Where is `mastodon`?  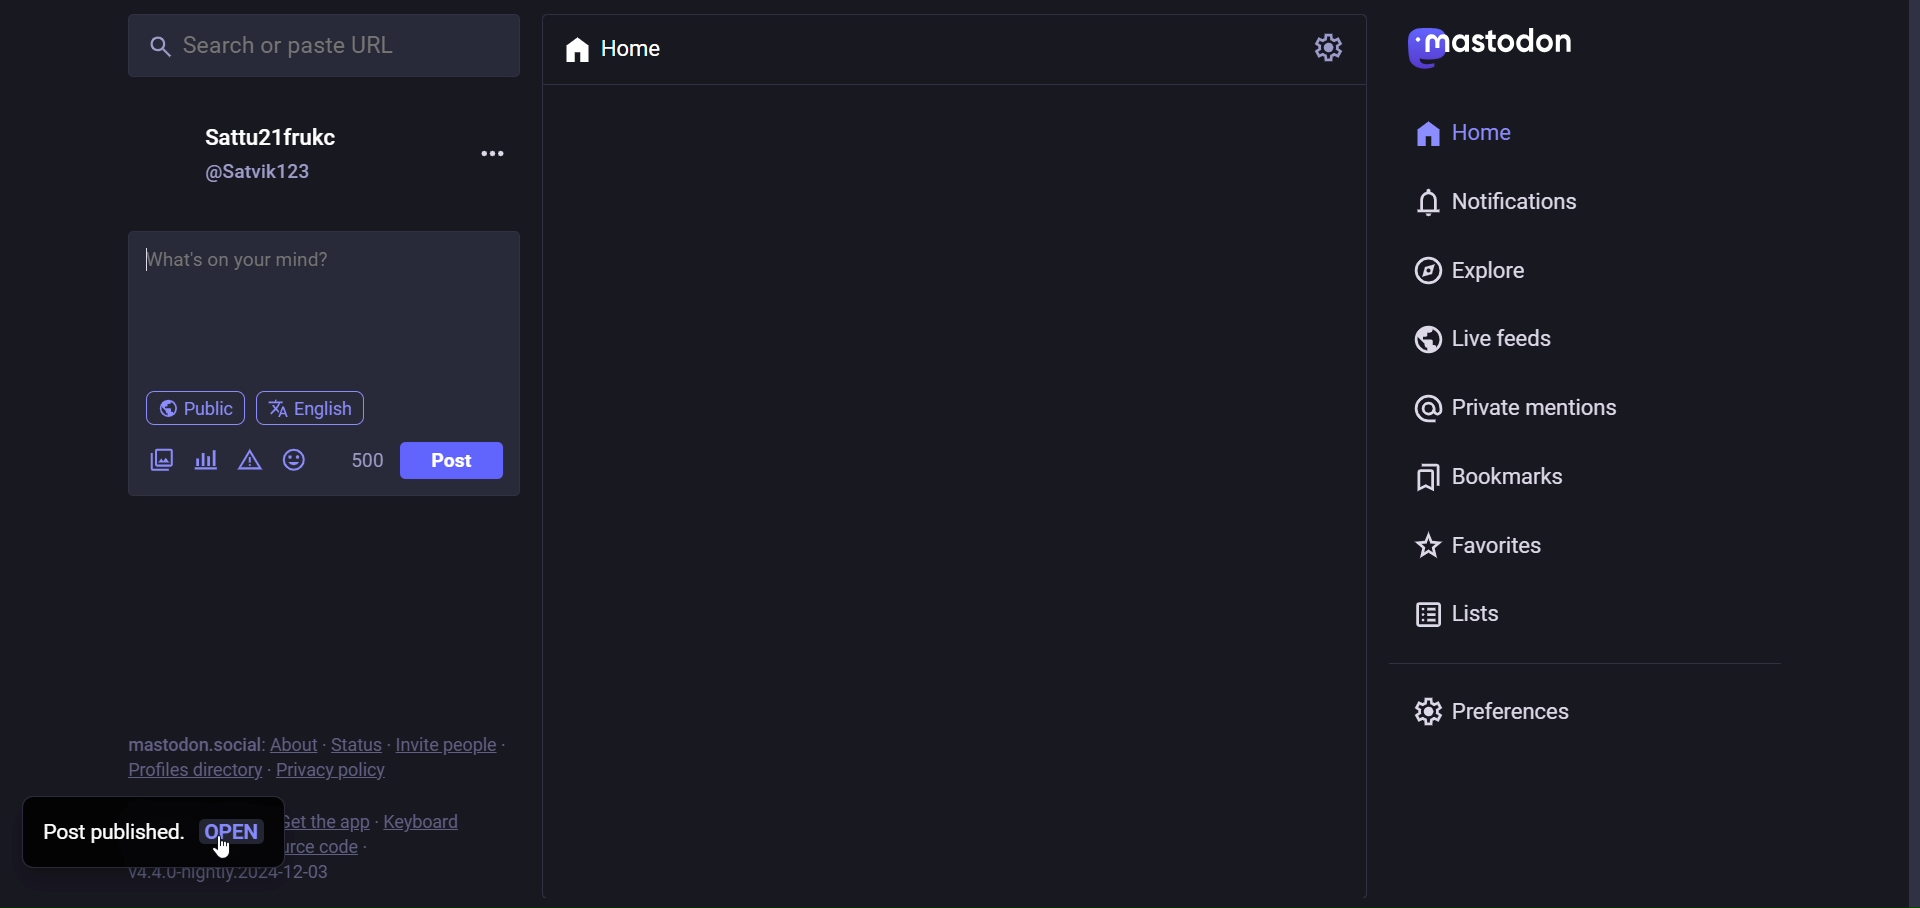 mastodon is located at coordinates (1504, 46).